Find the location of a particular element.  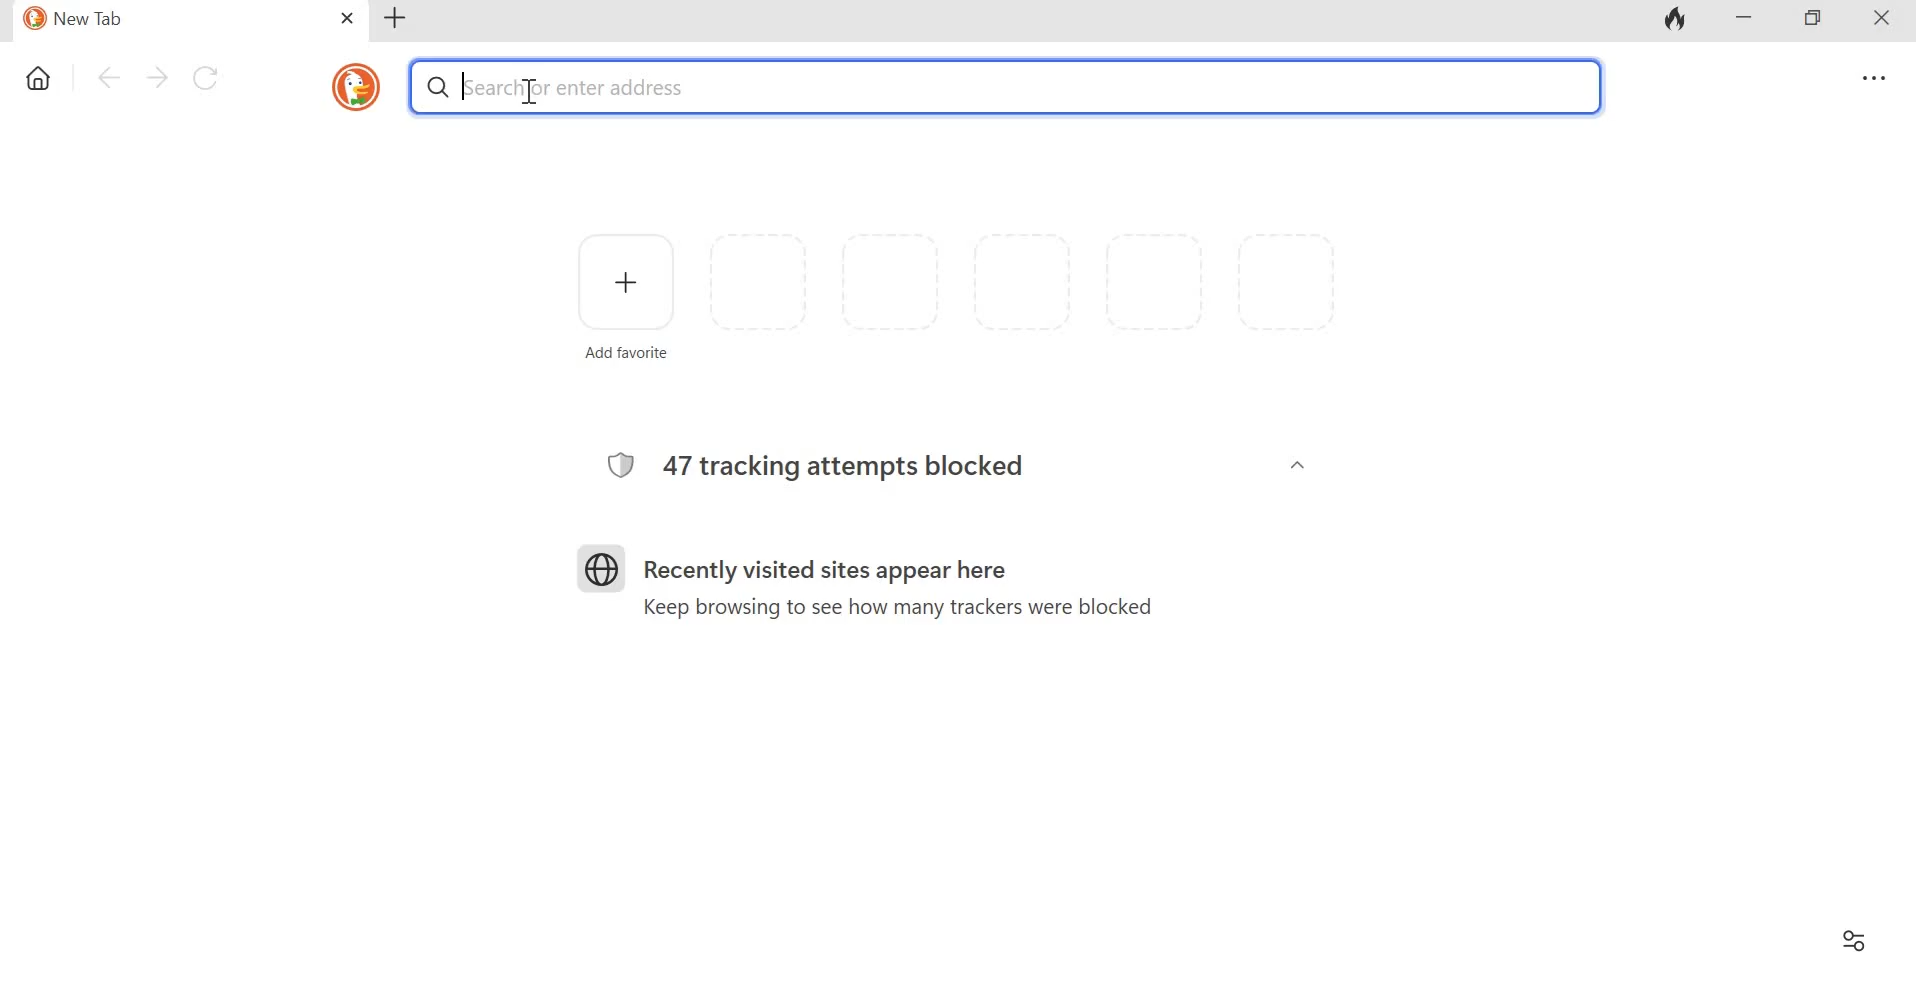

close tab is located at coordinates (349, 18).